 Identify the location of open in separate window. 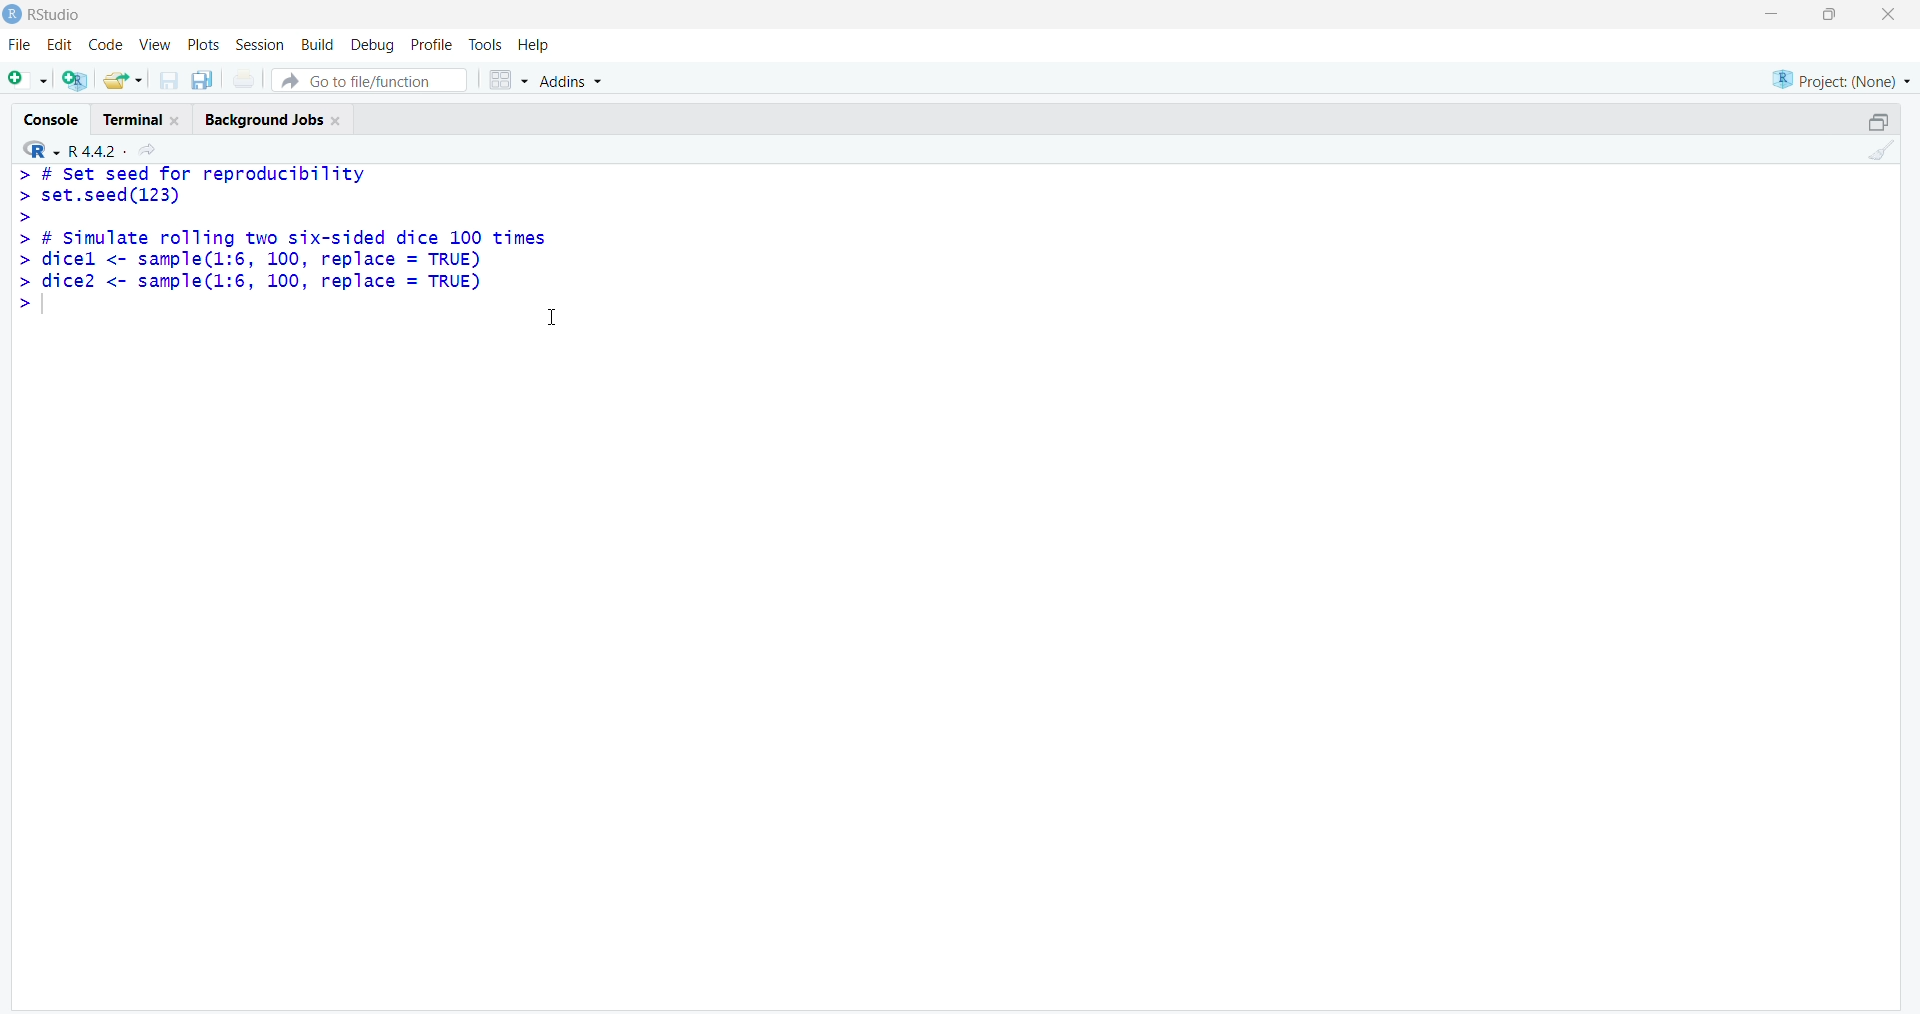
(1880, 122).